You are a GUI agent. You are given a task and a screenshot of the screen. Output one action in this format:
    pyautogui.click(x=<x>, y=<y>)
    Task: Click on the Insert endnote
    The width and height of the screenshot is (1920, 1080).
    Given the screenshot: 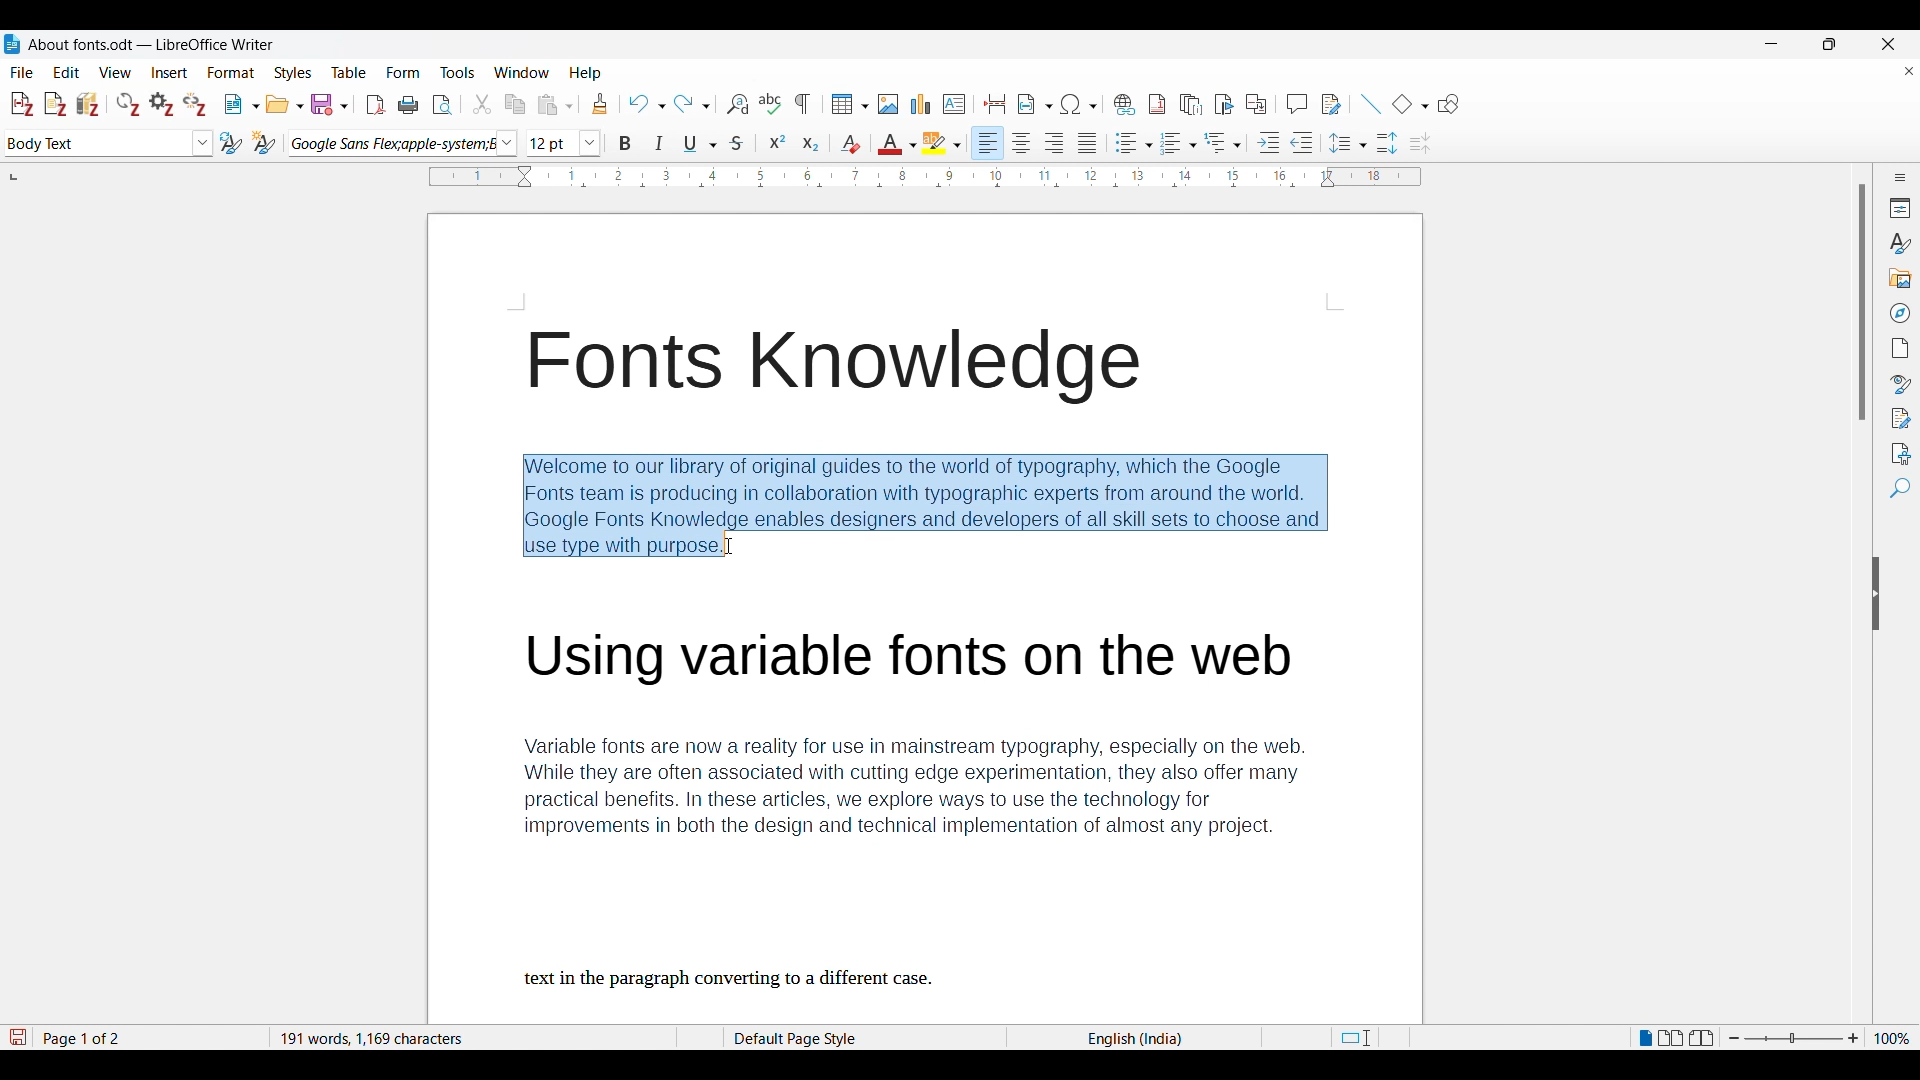 What is the action you would take?
    pyautogui.click(x=1191, y=105)
    